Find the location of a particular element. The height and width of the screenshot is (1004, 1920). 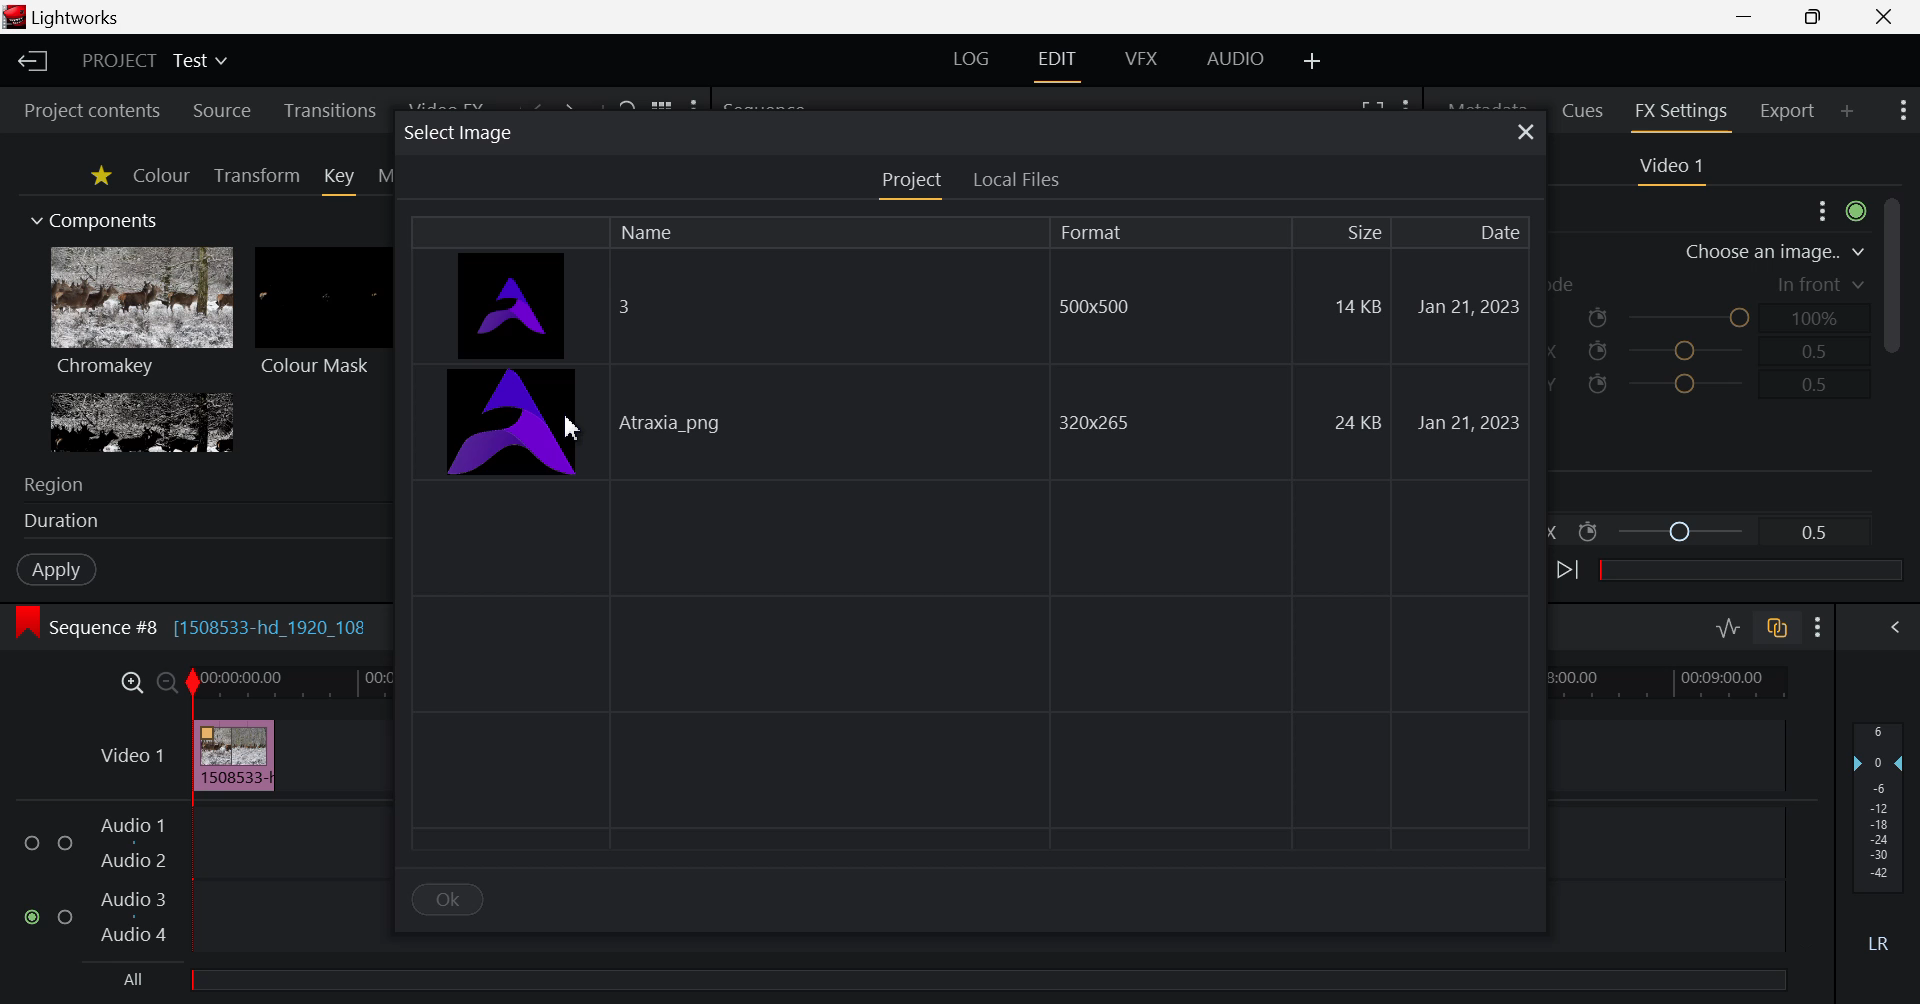

Key is located at coordinates (340, 181).